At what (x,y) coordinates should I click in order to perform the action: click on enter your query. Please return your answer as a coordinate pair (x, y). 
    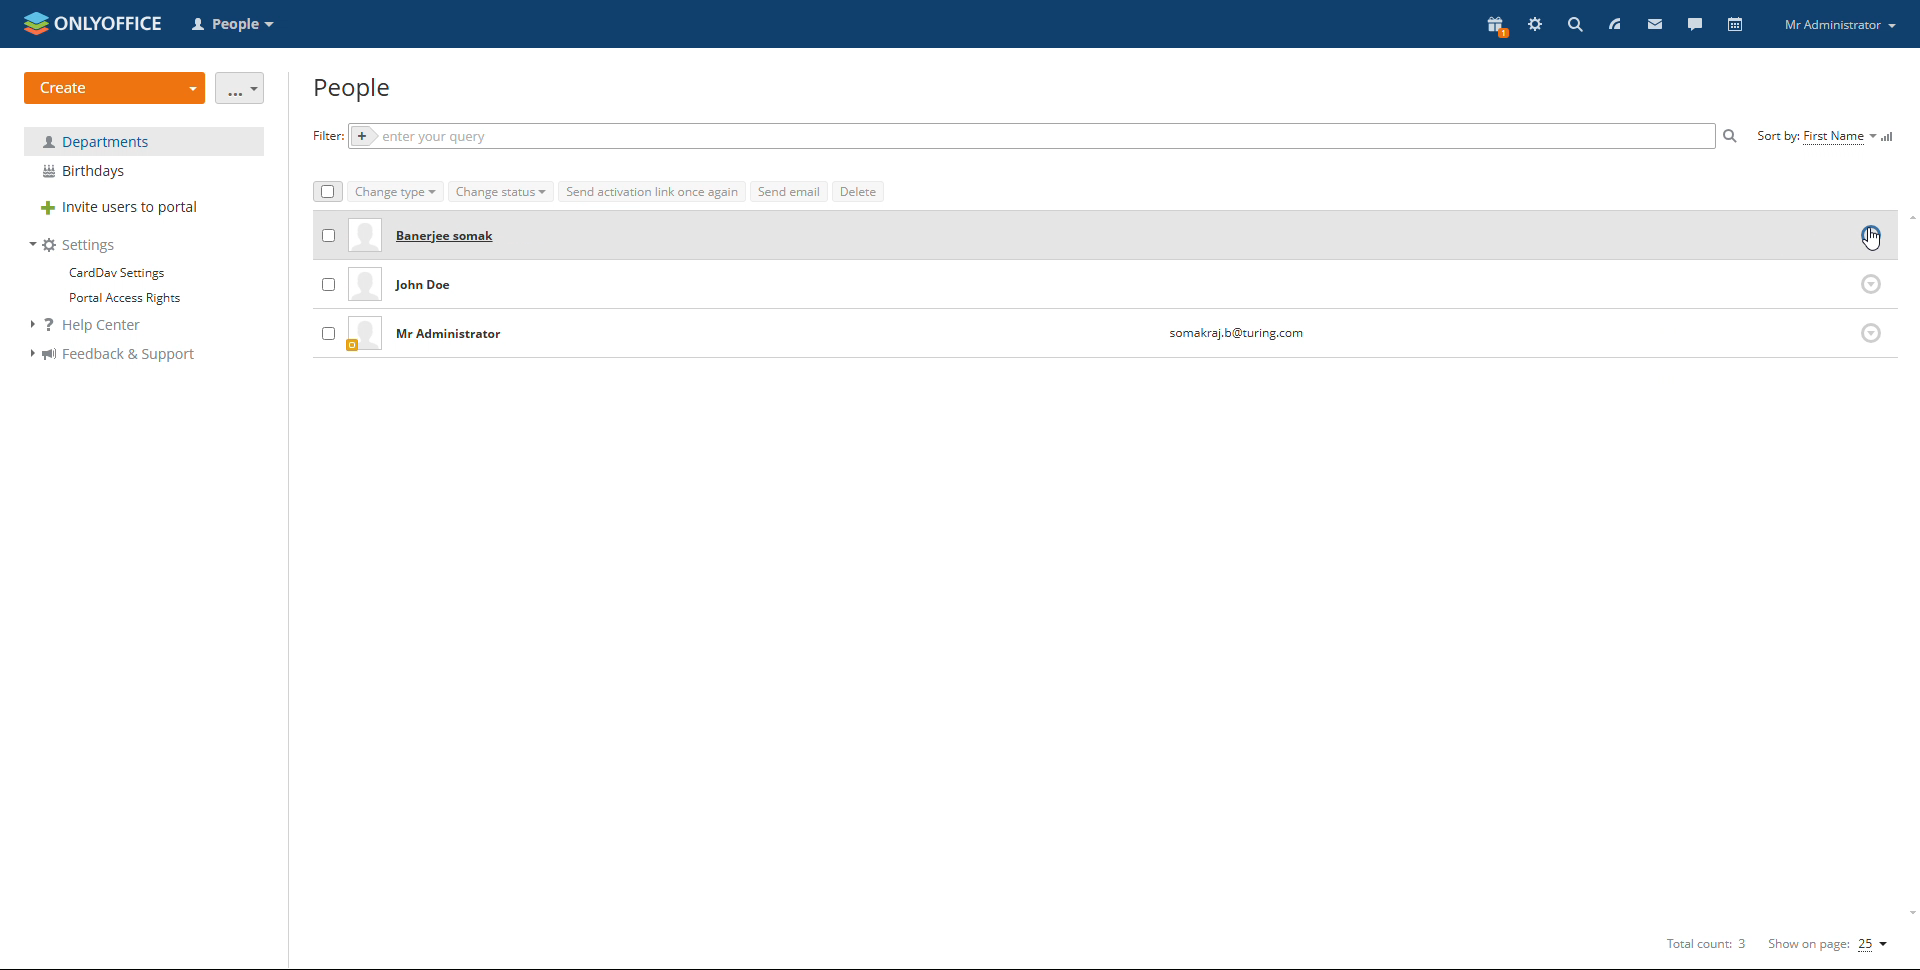
    Looking at the image, I should click on (1028, 137).